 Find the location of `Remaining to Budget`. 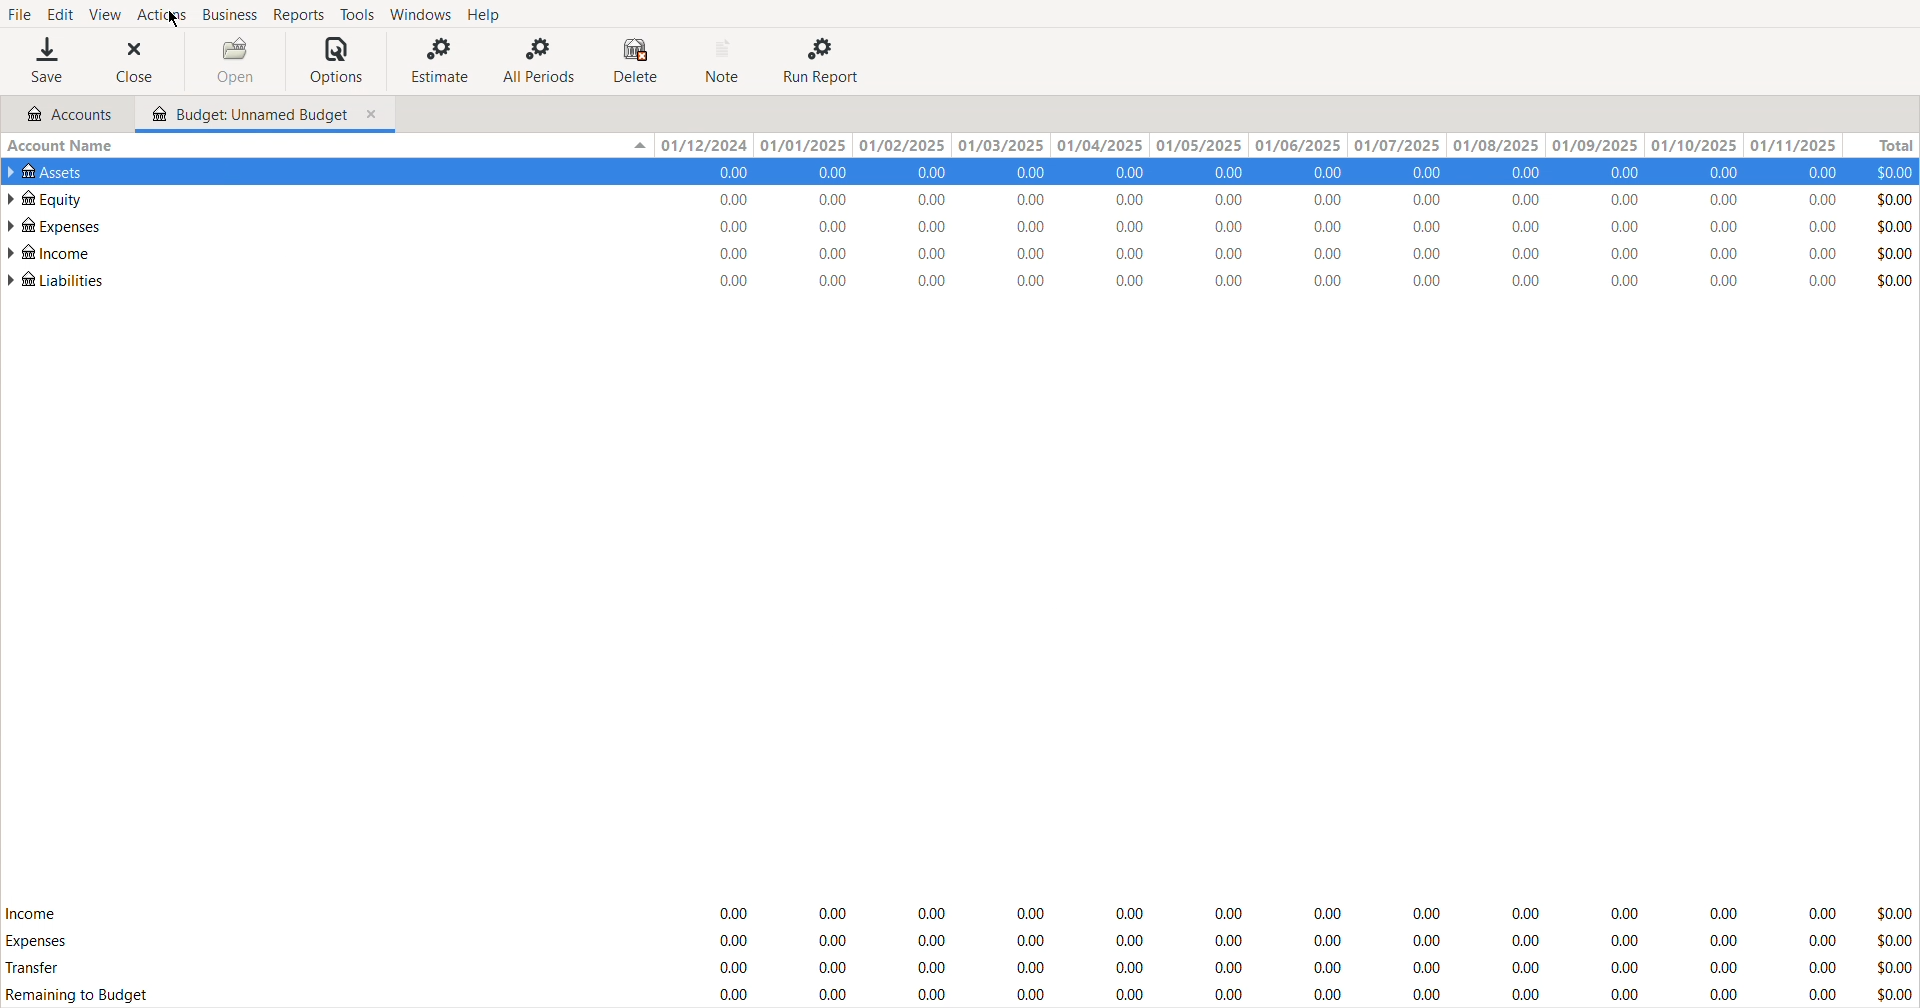

Remaining to Budget is located at coordinates (80, 996).